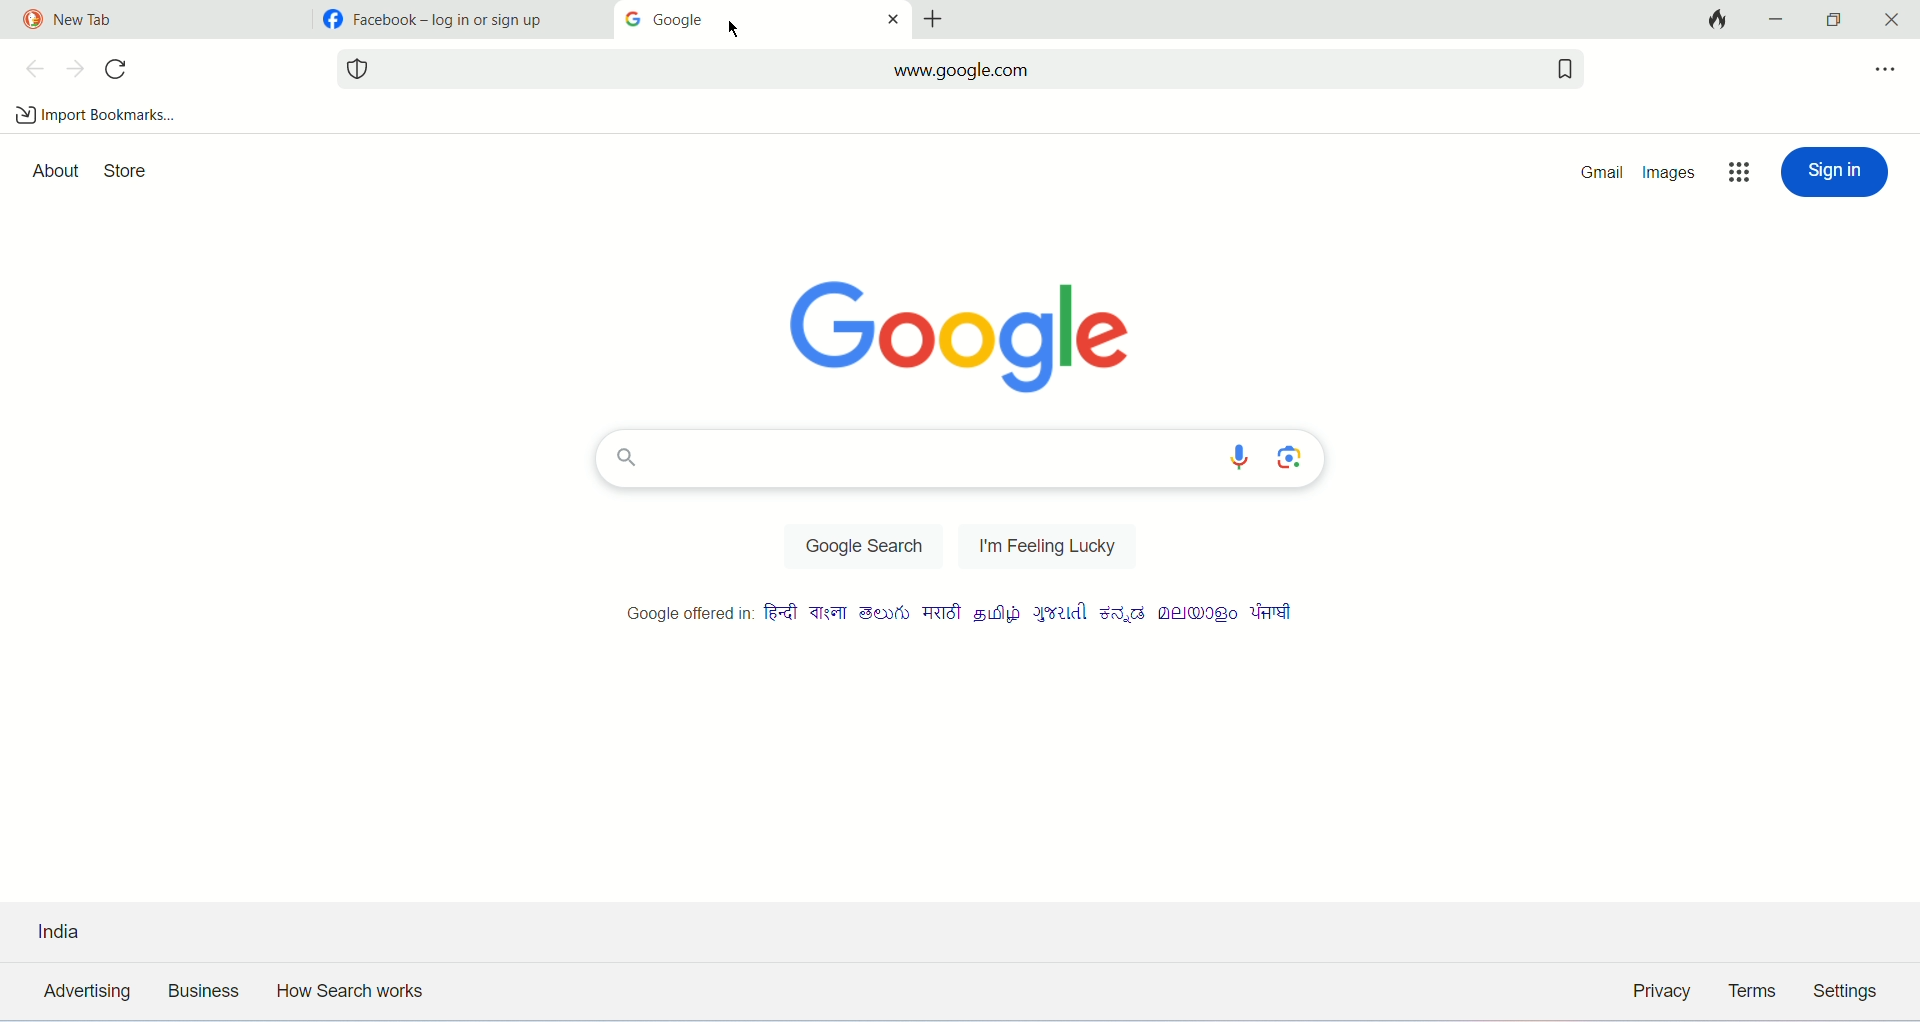 The image size is (1920, 1022). Describe the element at coordinates (1777, 19) in the screenshot. I see `minimize` at that location.